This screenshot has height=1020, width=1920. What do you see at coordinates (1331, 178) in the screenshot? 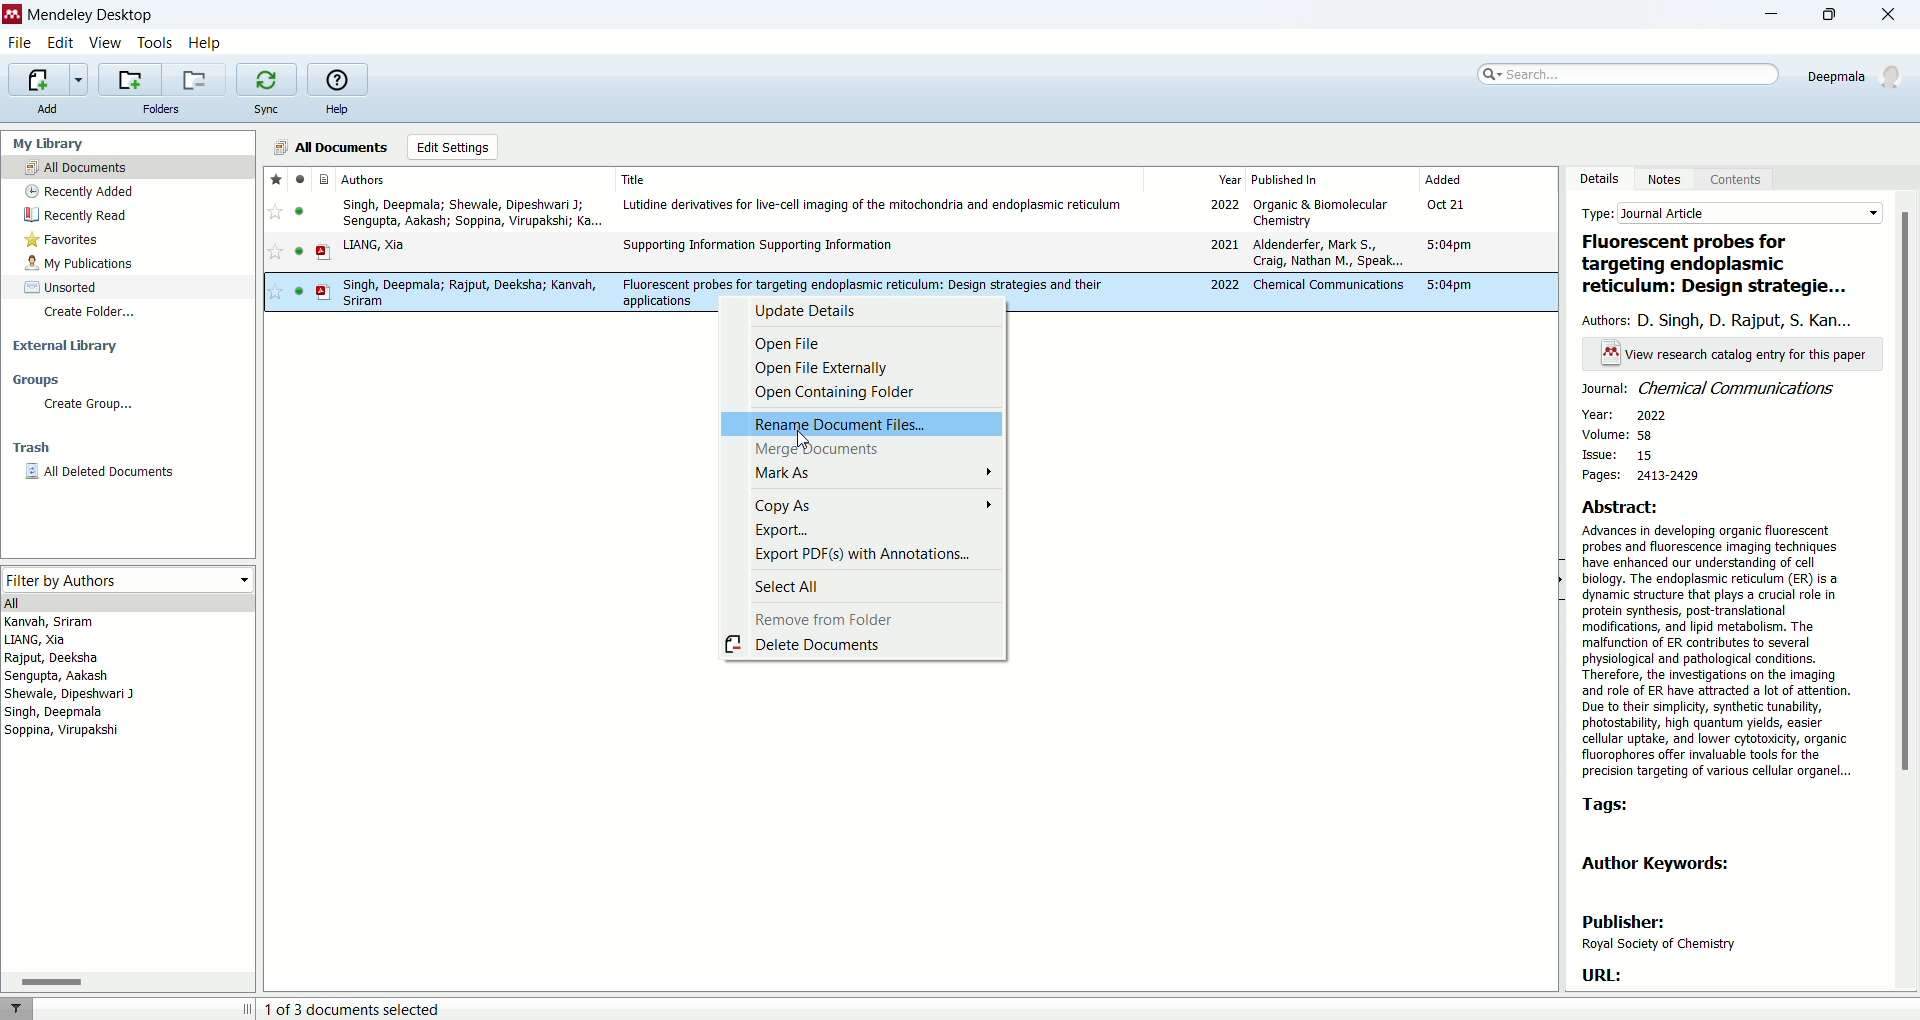
I see `published in` at bounding box center [1331, 178].